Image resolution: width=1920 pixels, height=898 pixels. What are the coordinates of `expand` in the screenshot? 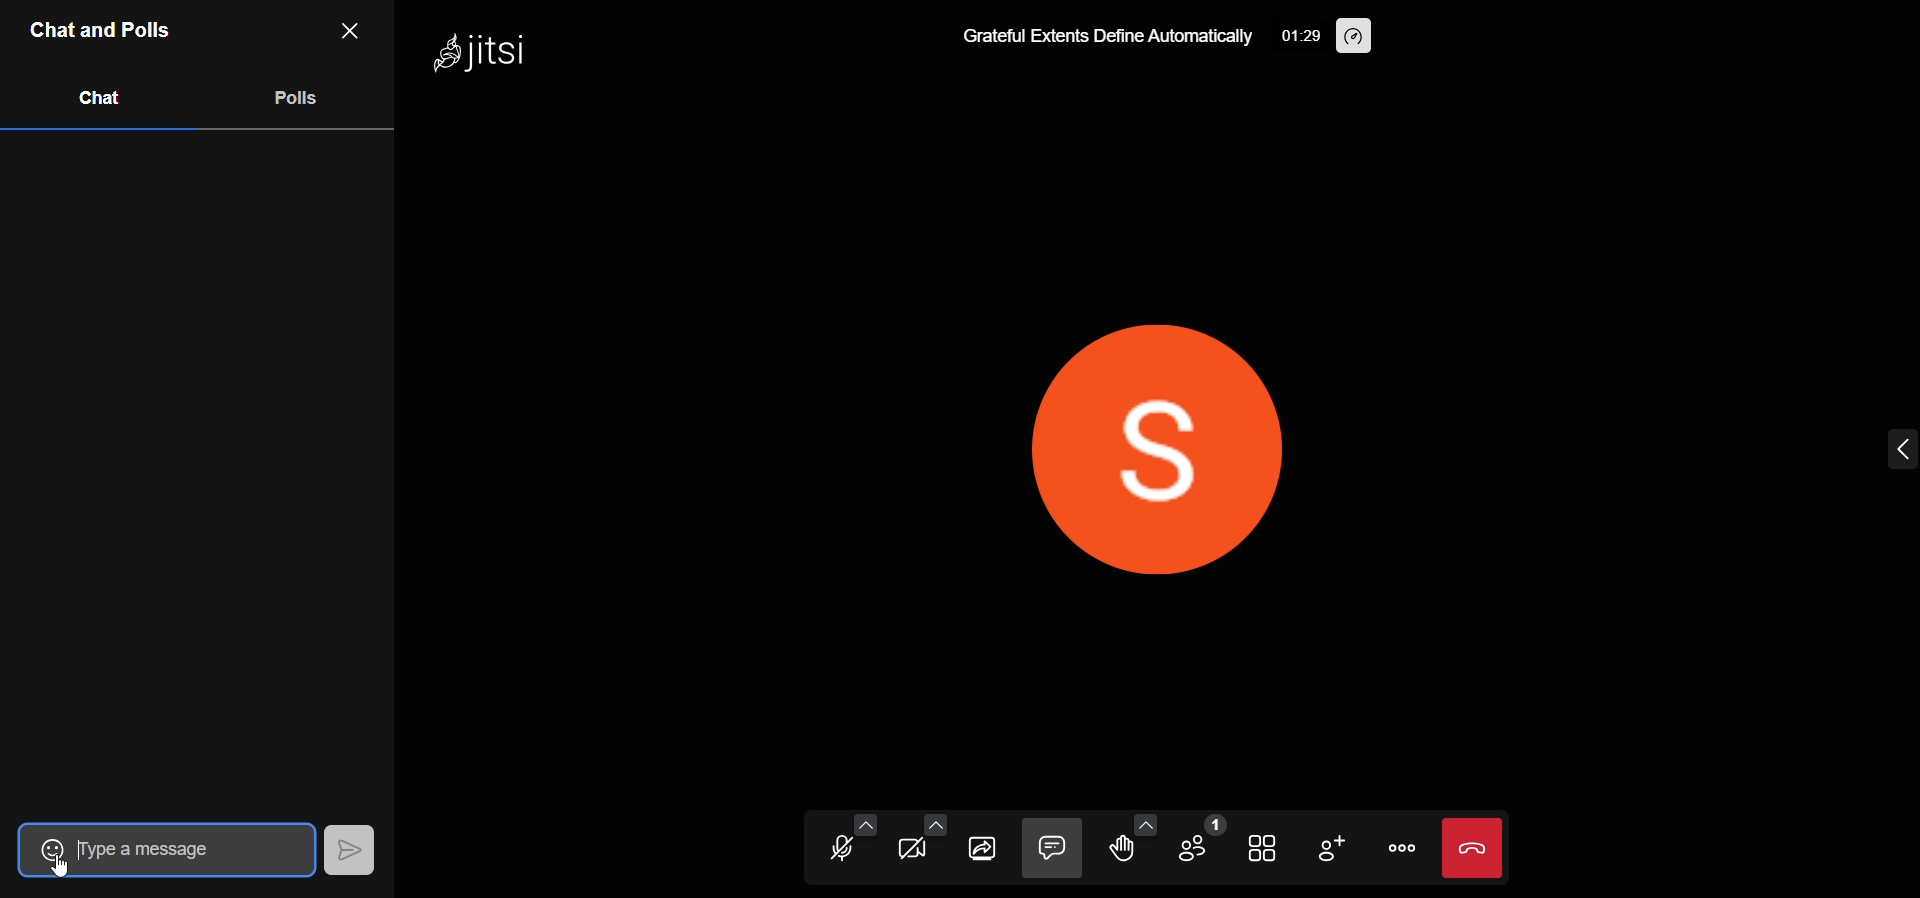 It's located at (1869, 445).